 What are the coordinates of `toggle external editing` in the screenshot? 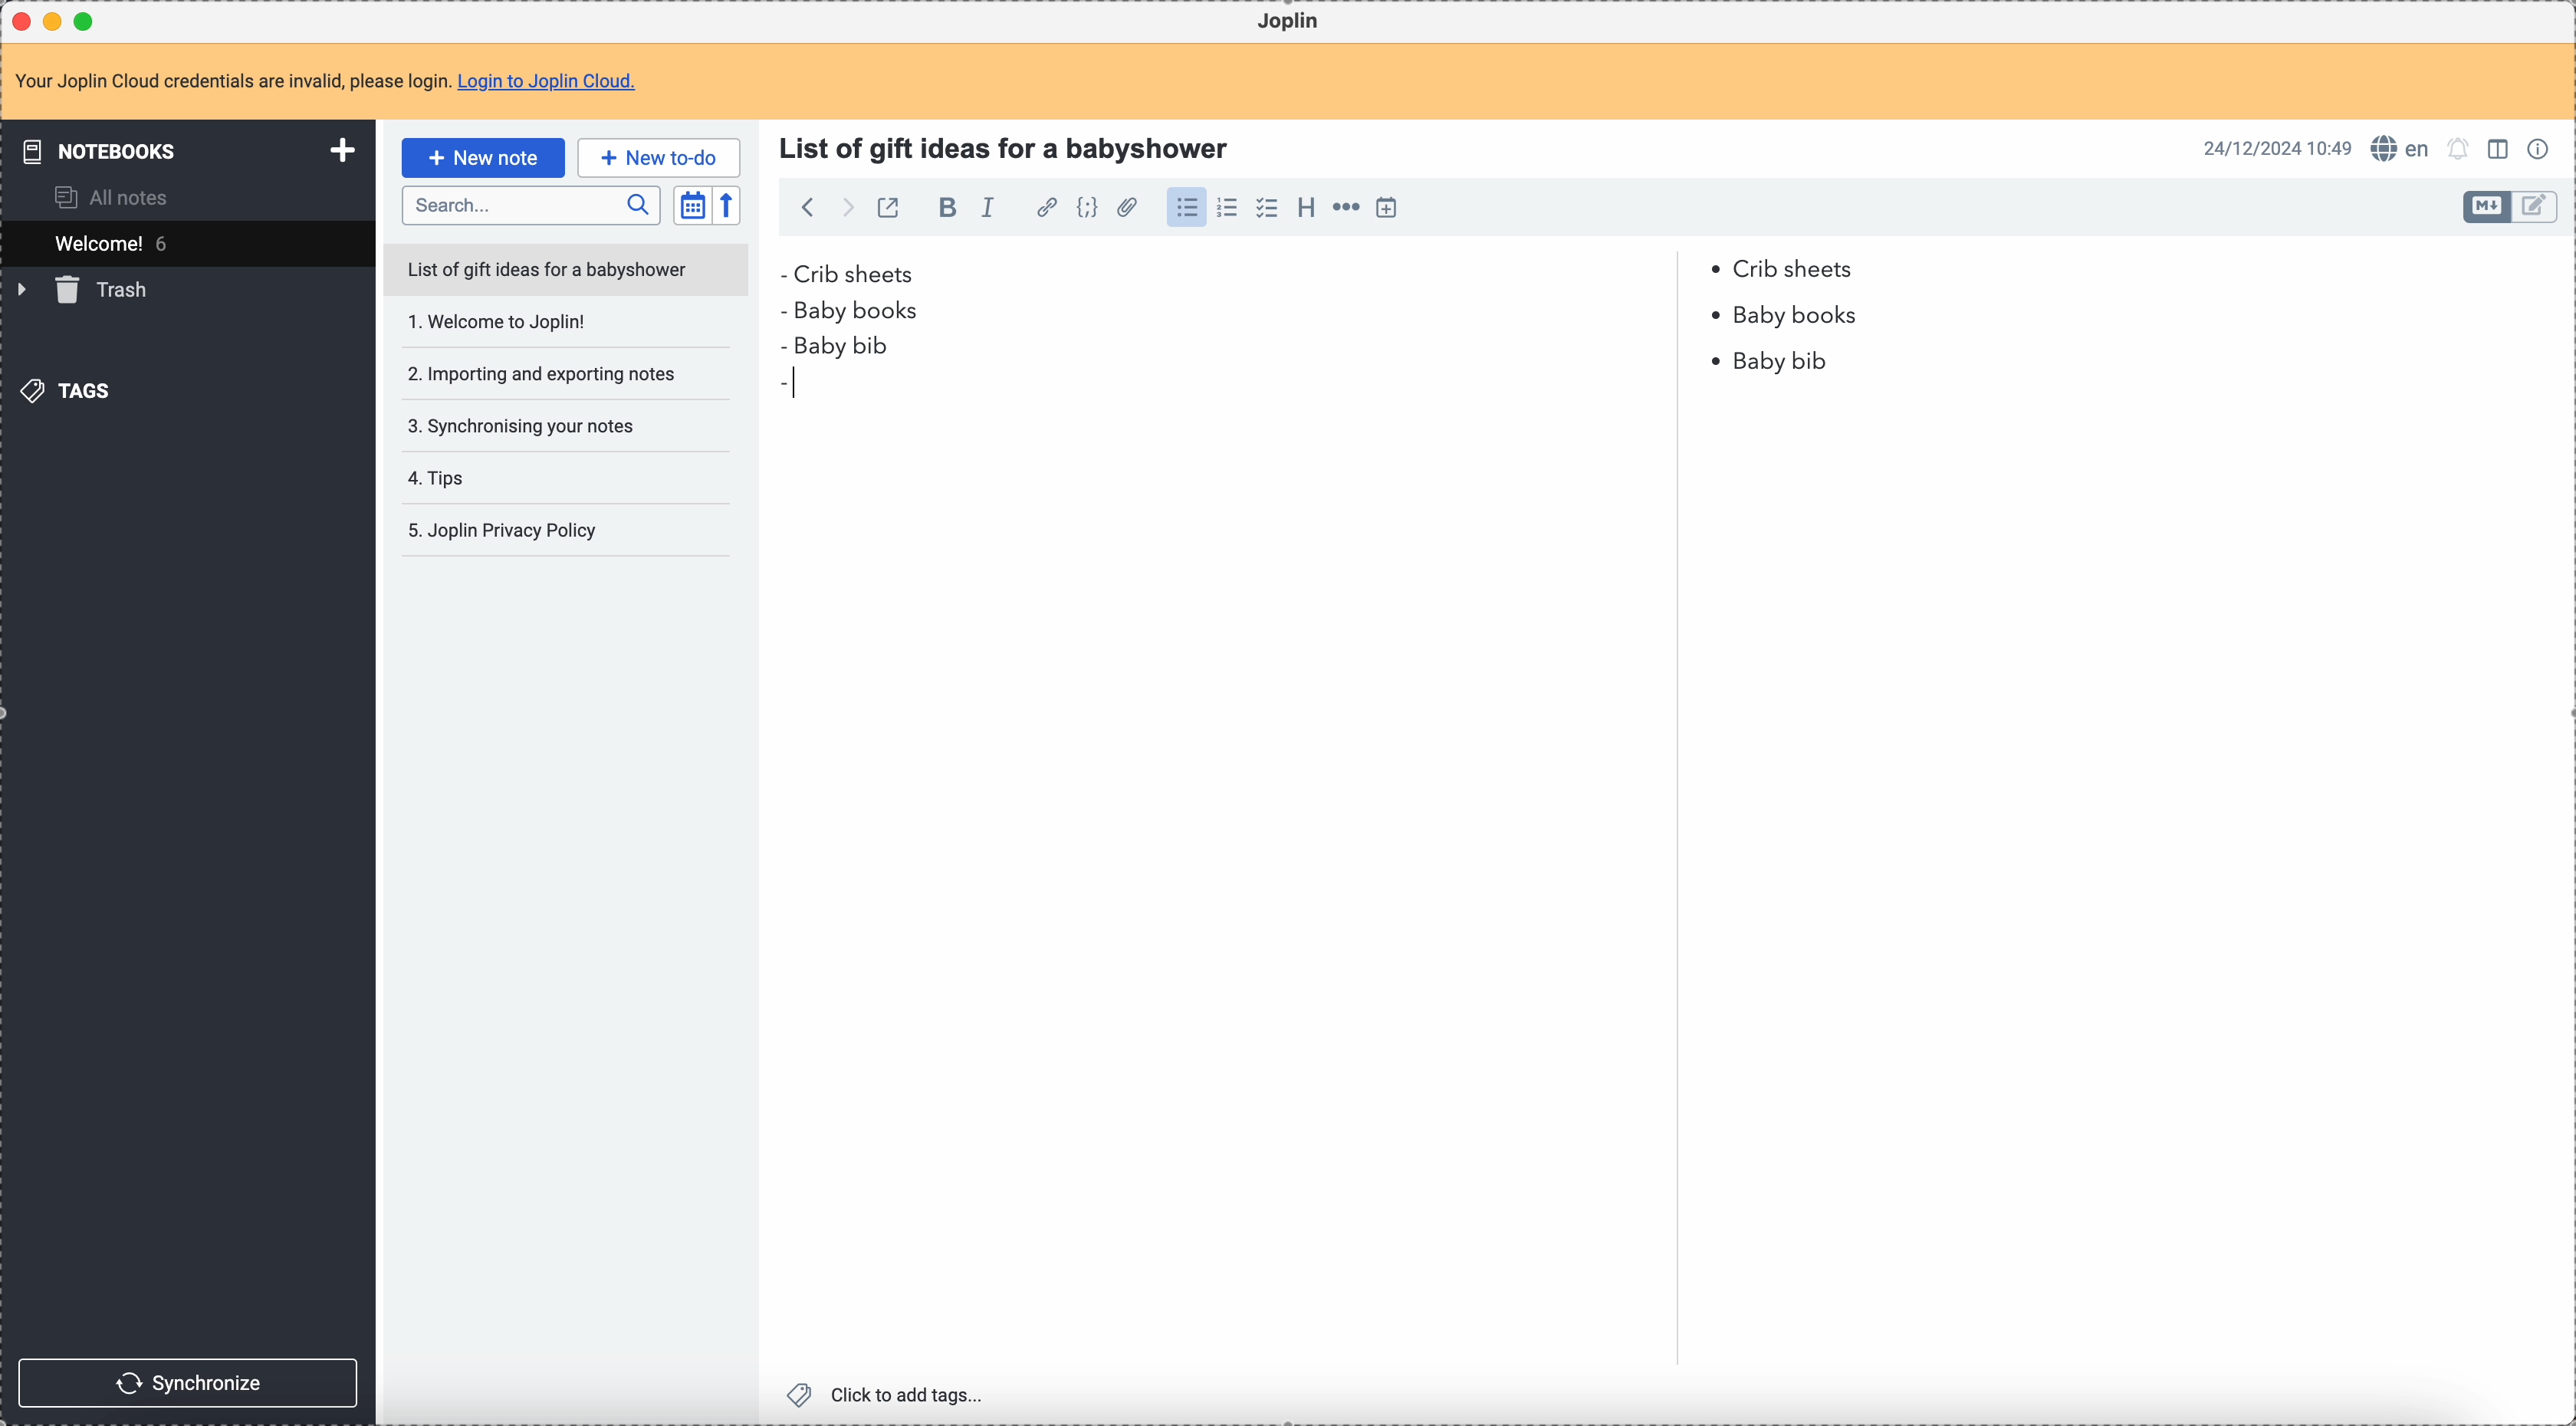 It's located at (887, 207).